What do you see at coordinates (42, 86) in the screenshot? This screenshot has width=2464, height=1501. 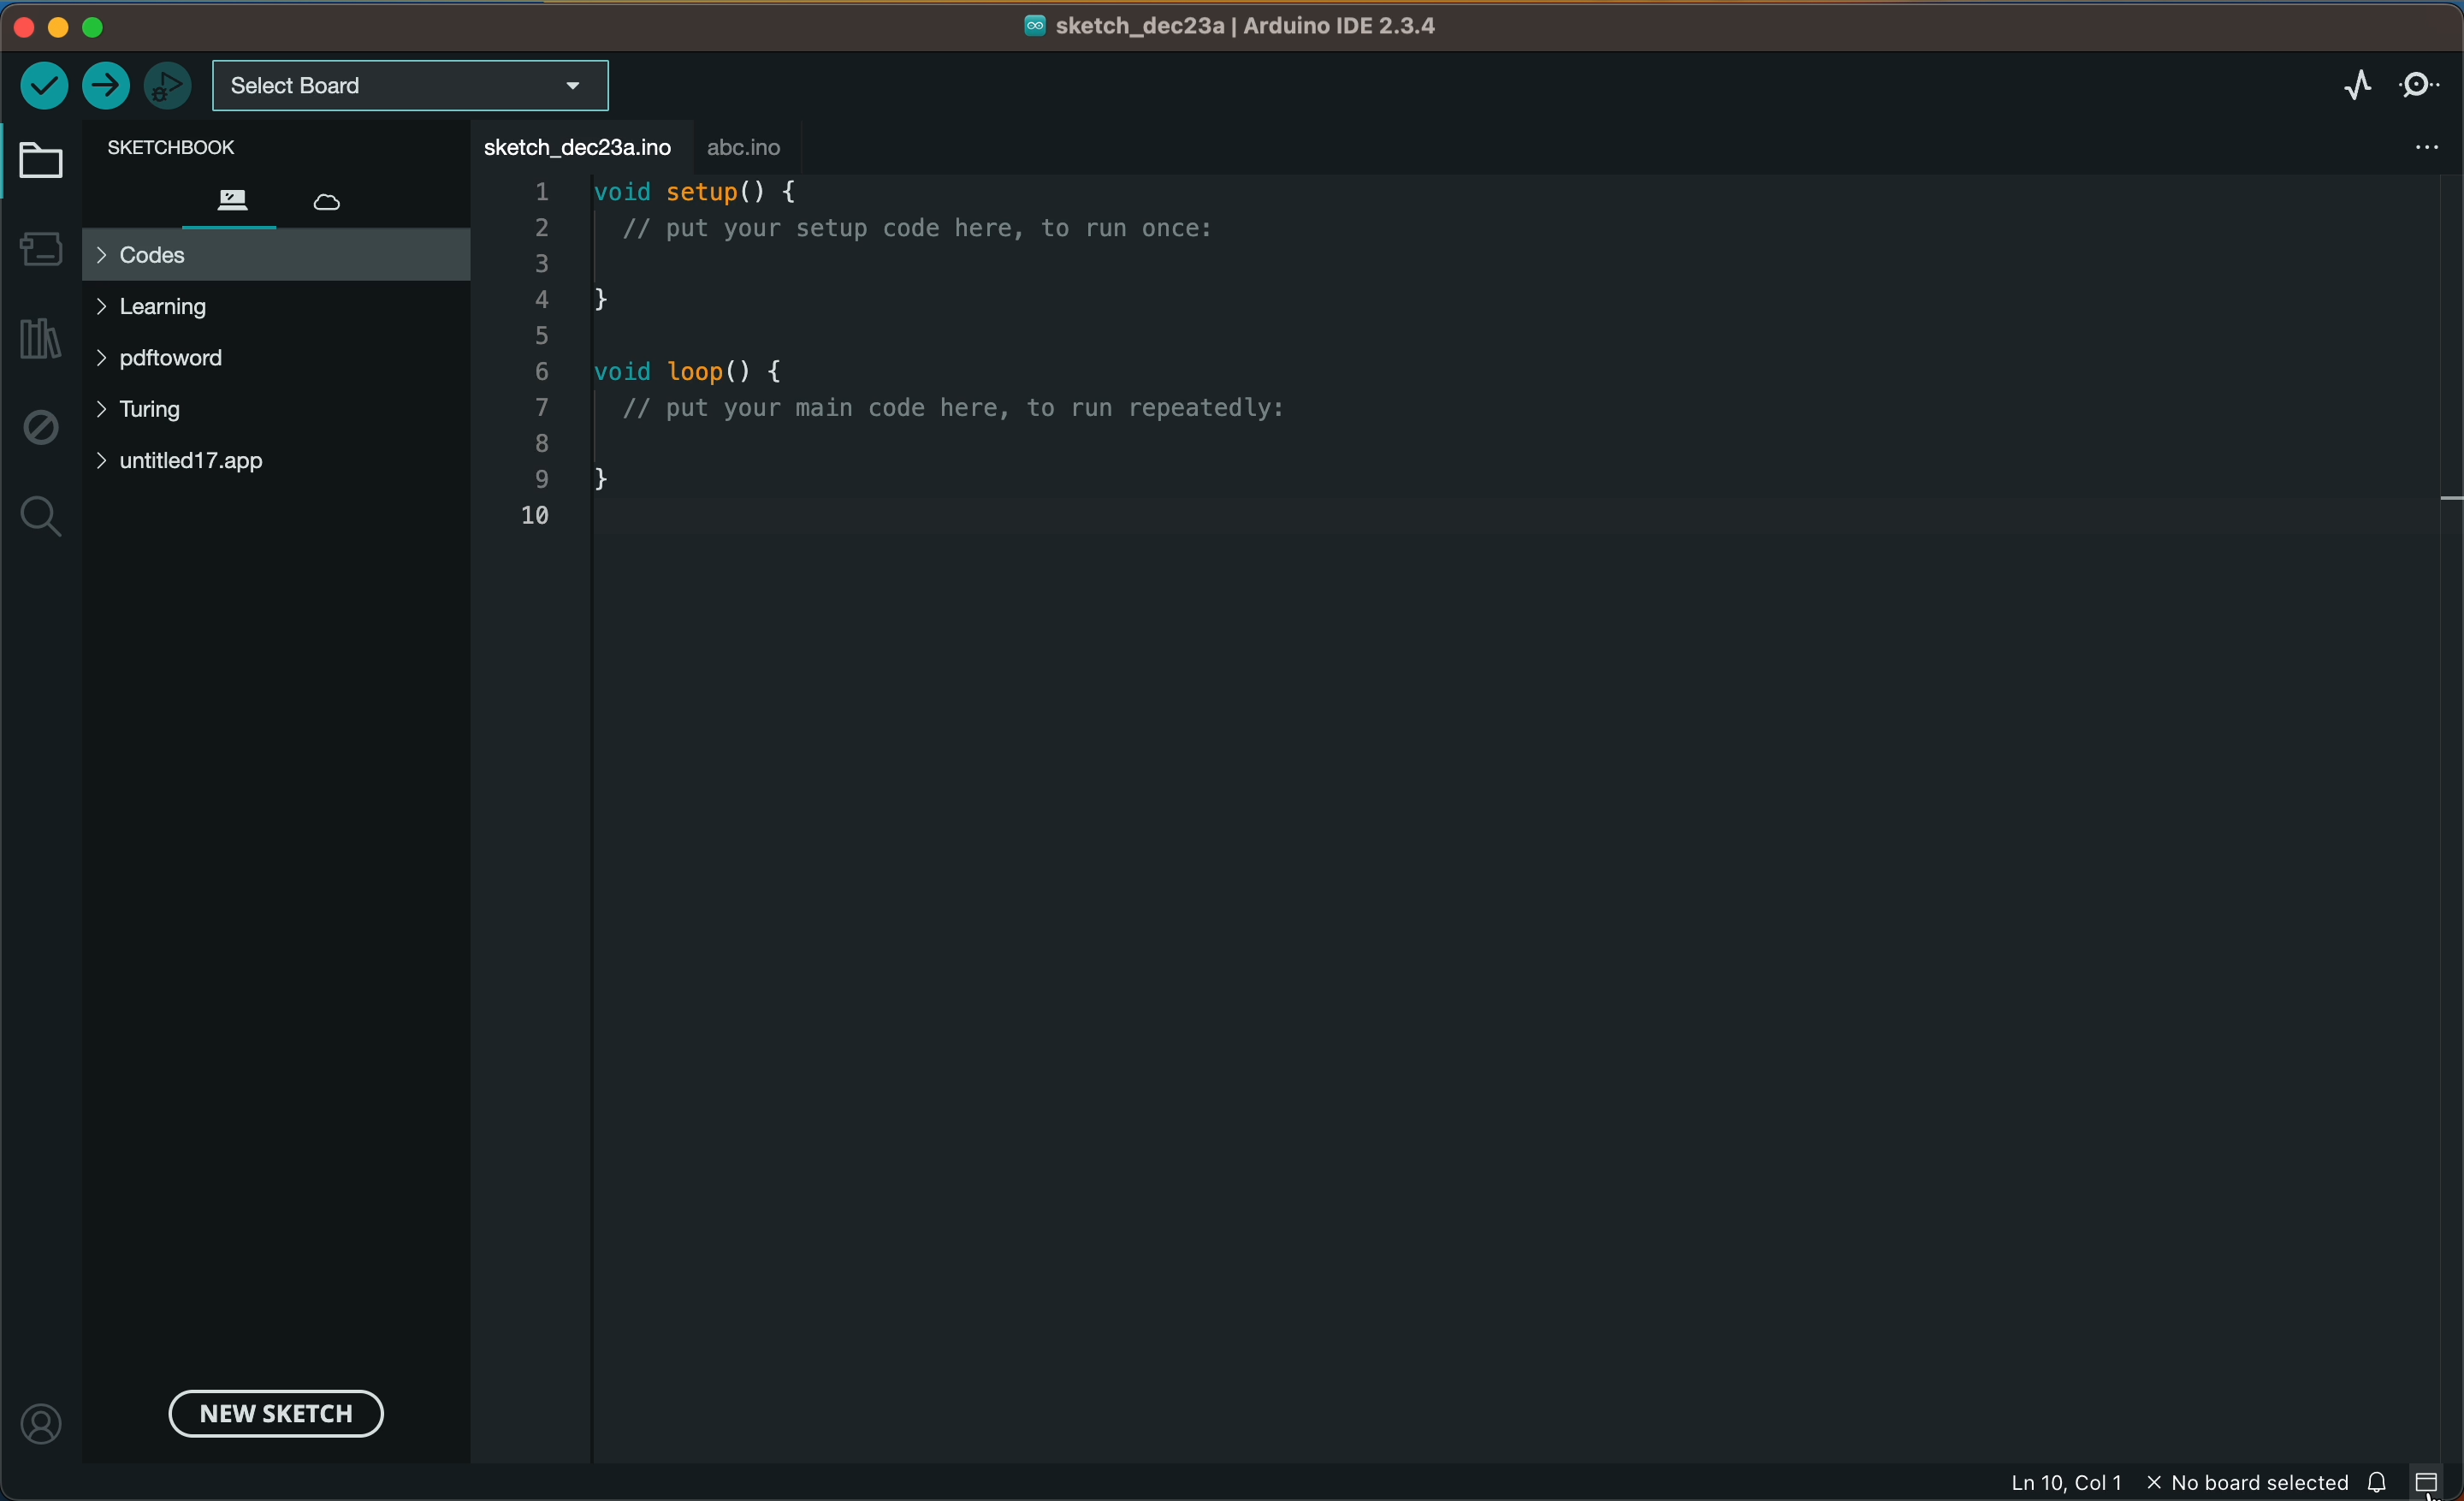 I see `verify` at bounding box center [42, 86].